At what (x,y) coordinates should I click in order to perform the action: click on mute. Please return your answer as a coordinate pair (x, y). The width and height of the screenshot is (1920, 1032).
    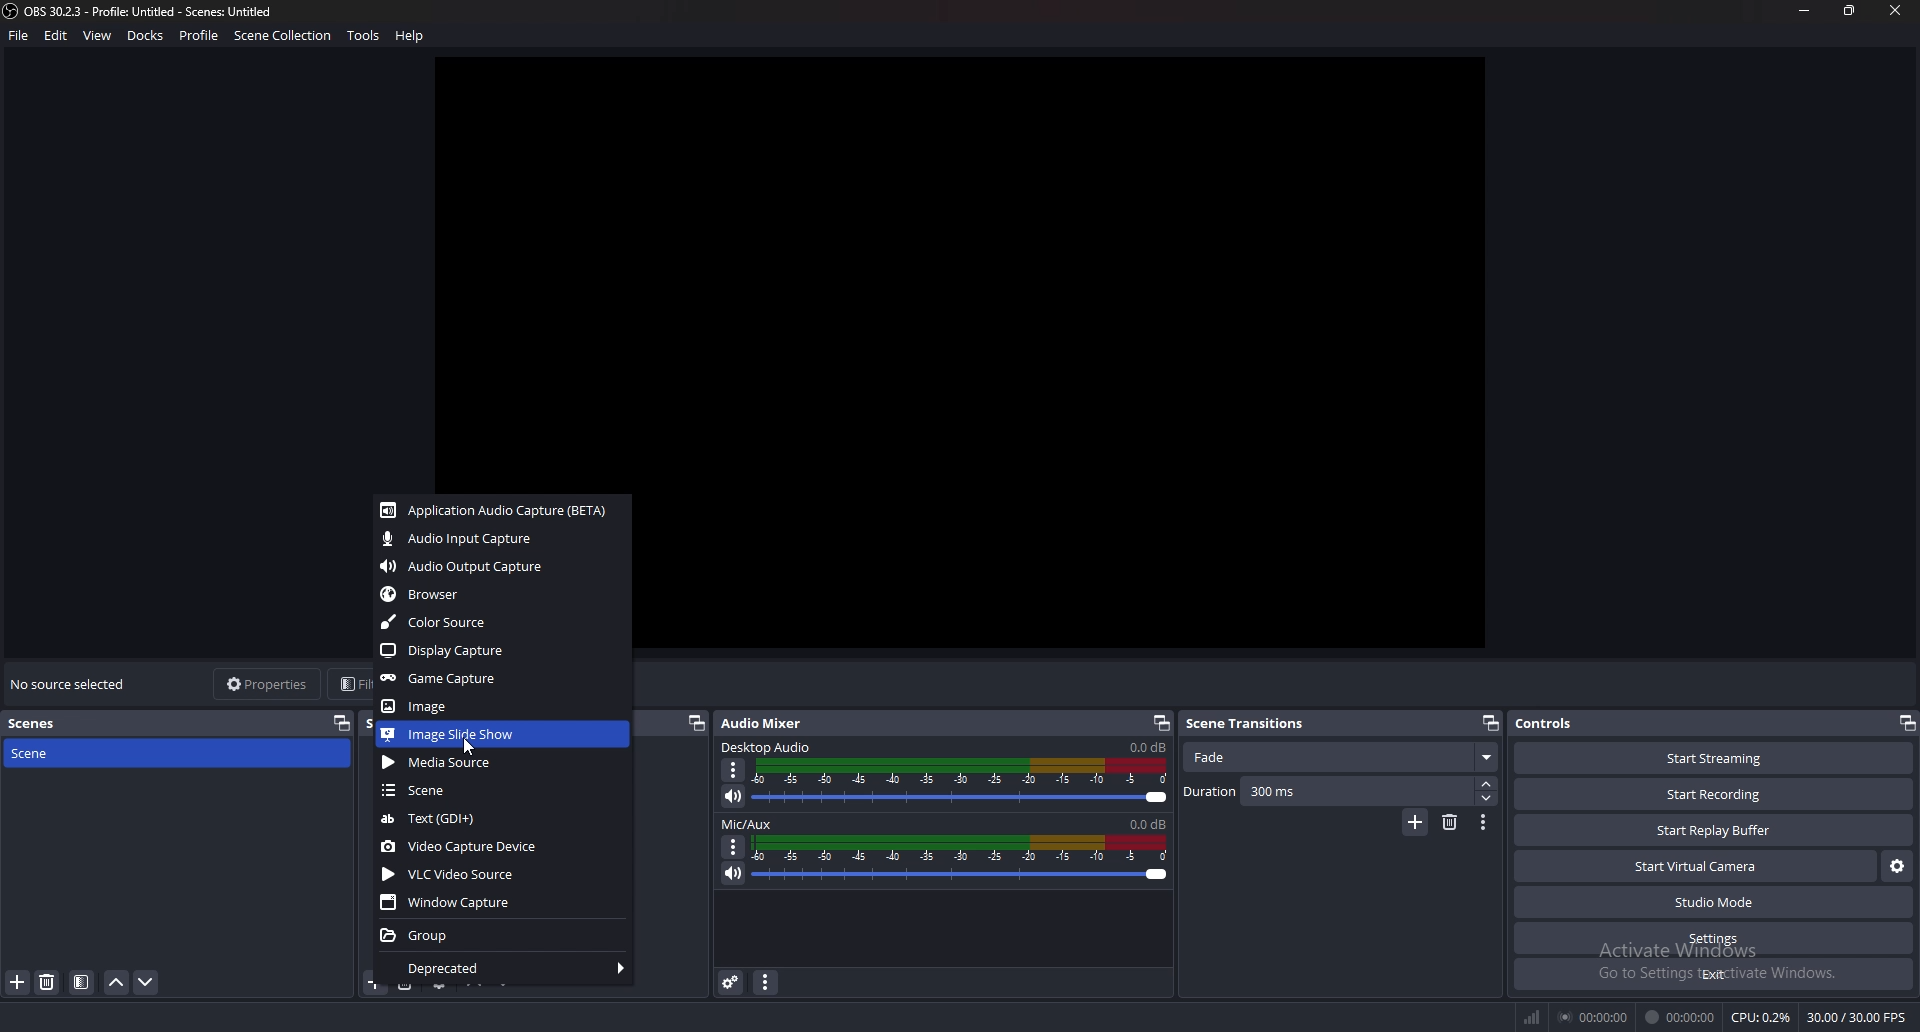
    Looking at the image, I should click on (733, 796).